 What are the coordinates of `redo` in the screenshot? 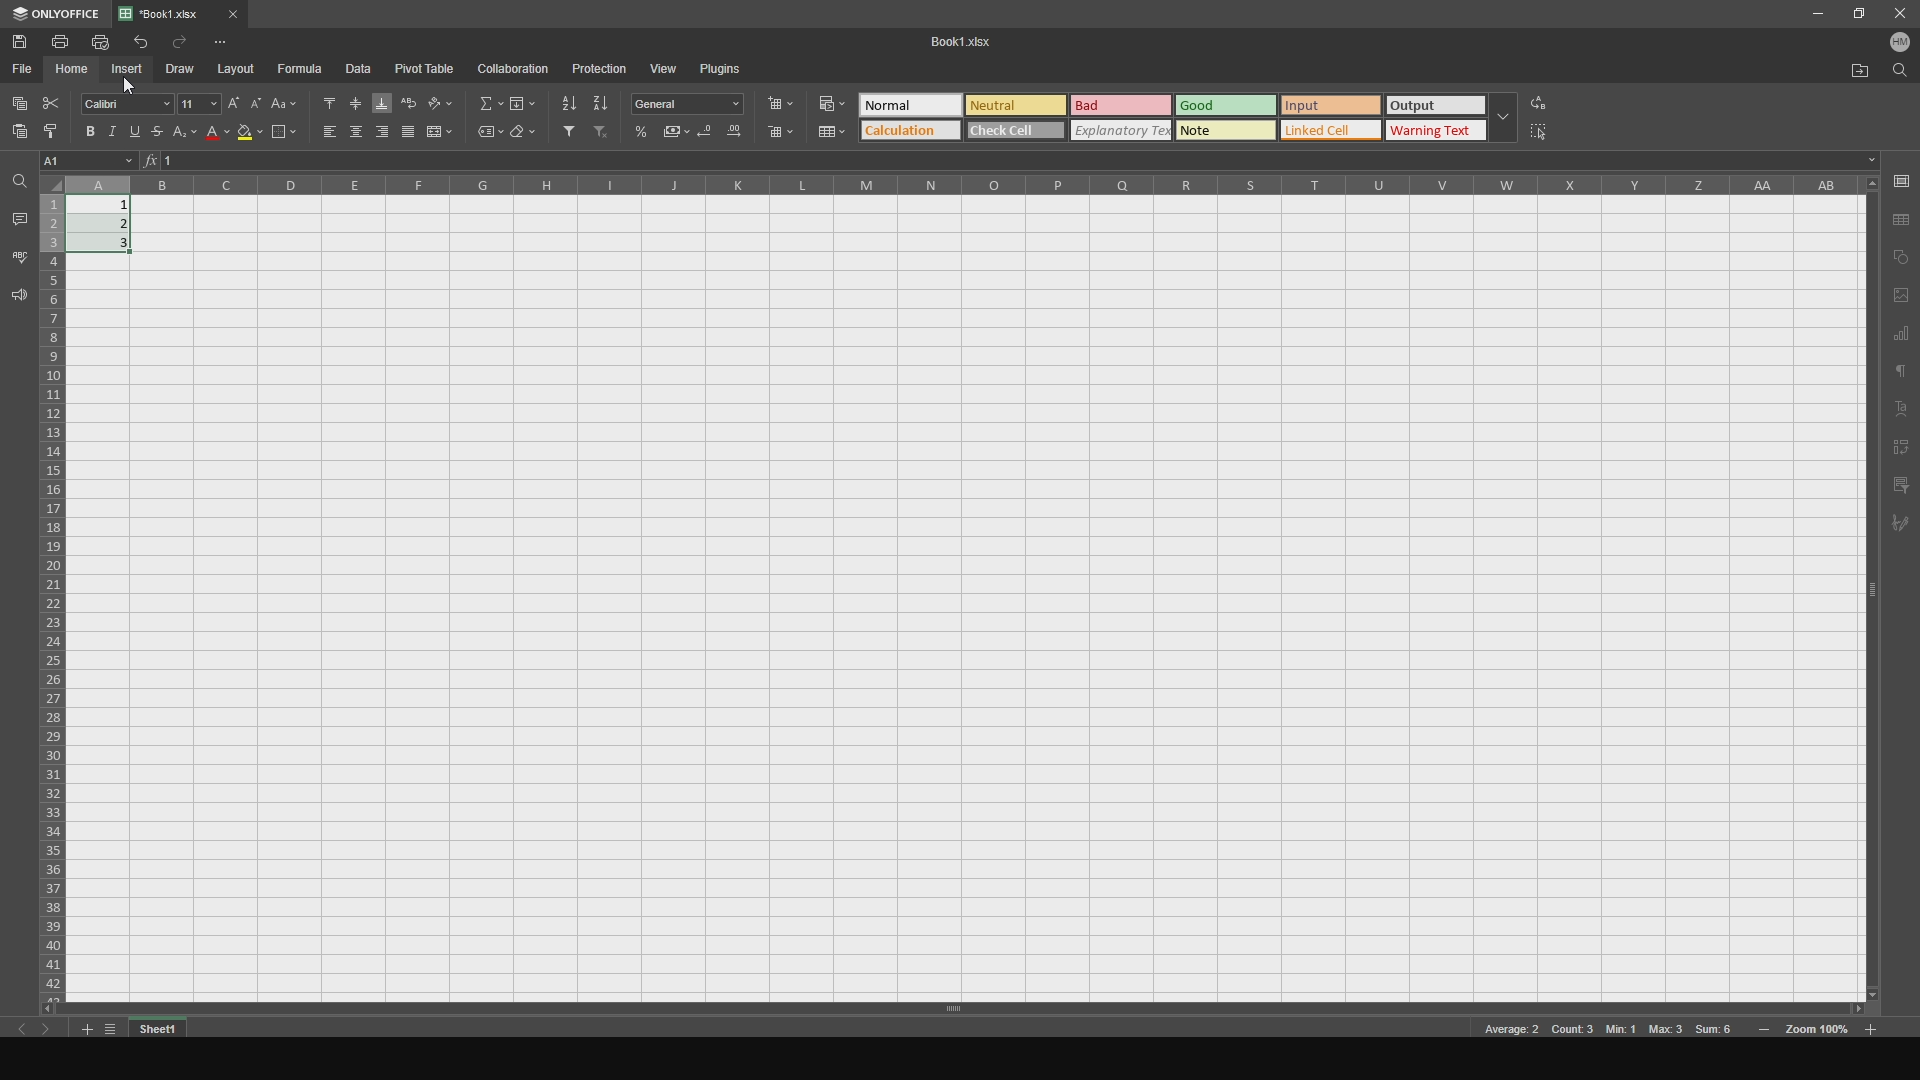 It's located at (183, 42).